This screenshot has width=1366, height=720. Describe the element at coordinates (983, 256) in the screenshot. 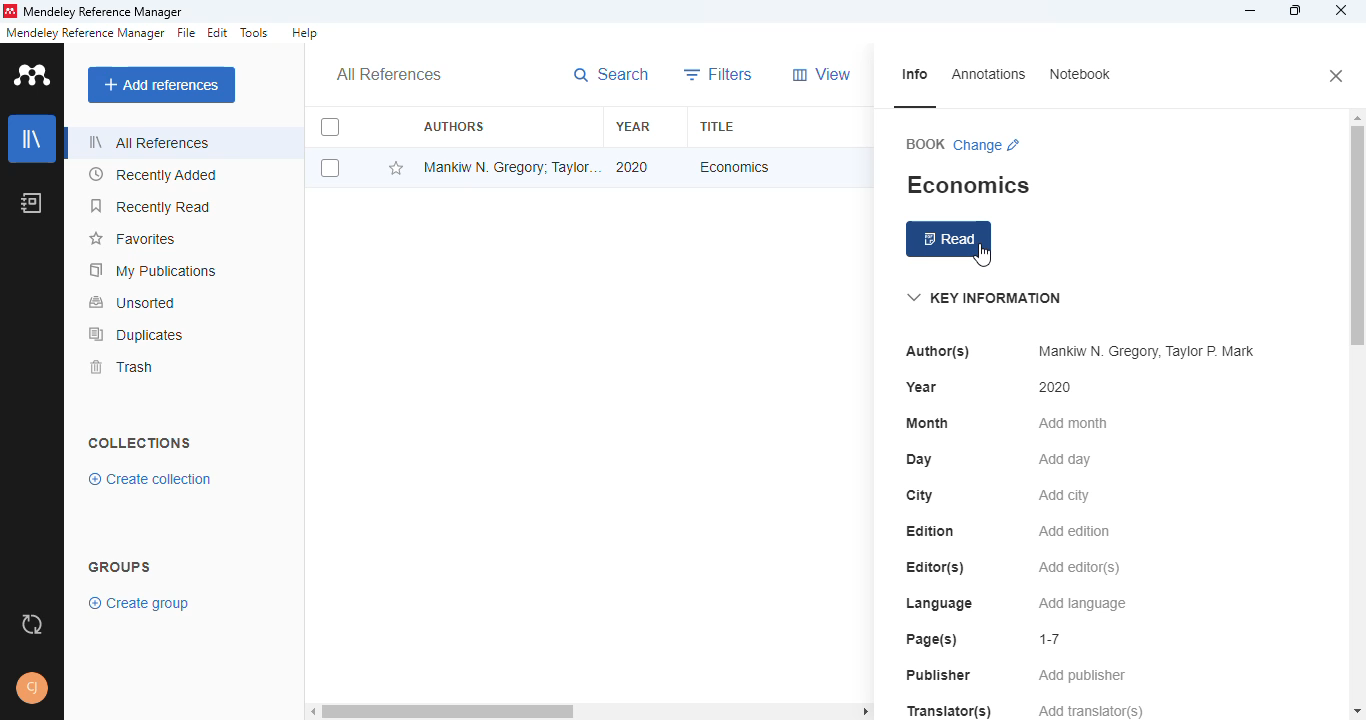

I see `cursor` at that location.